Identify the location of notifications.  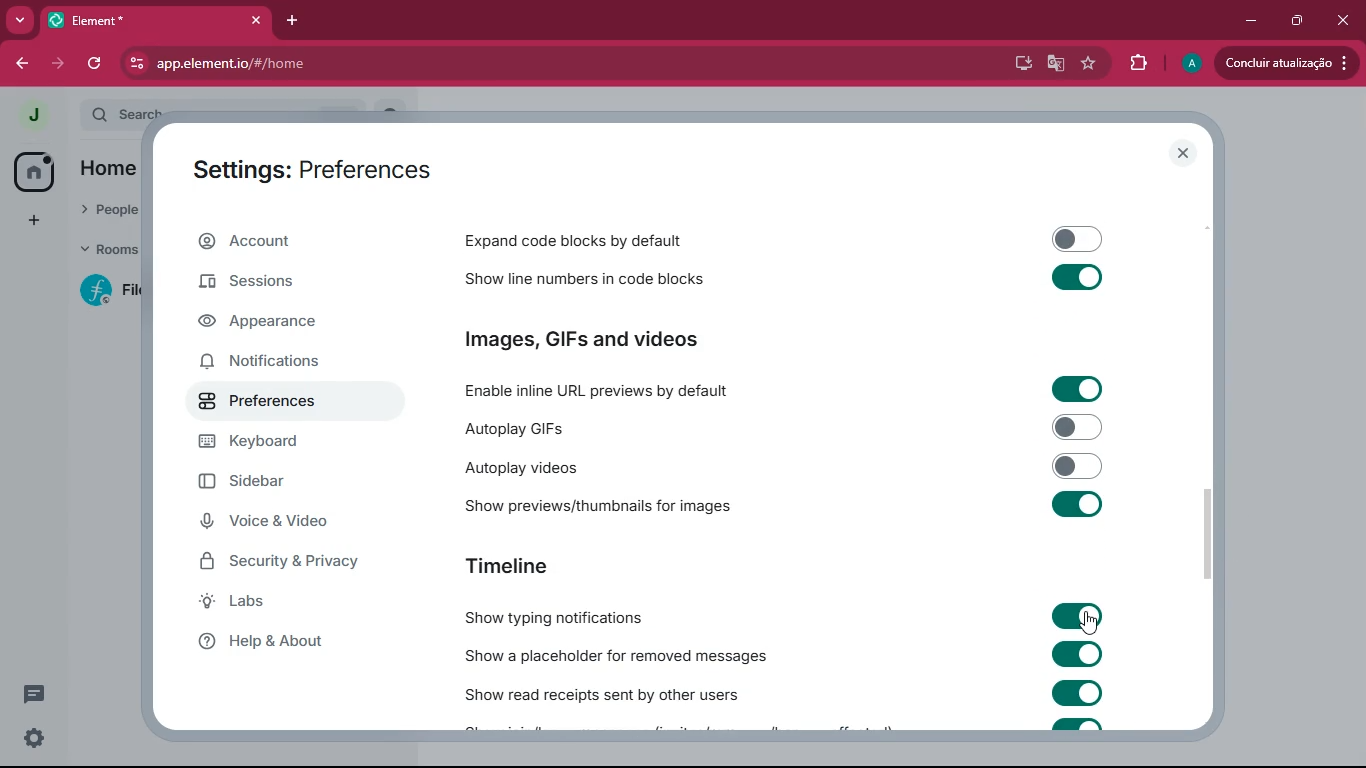
(277, 365).